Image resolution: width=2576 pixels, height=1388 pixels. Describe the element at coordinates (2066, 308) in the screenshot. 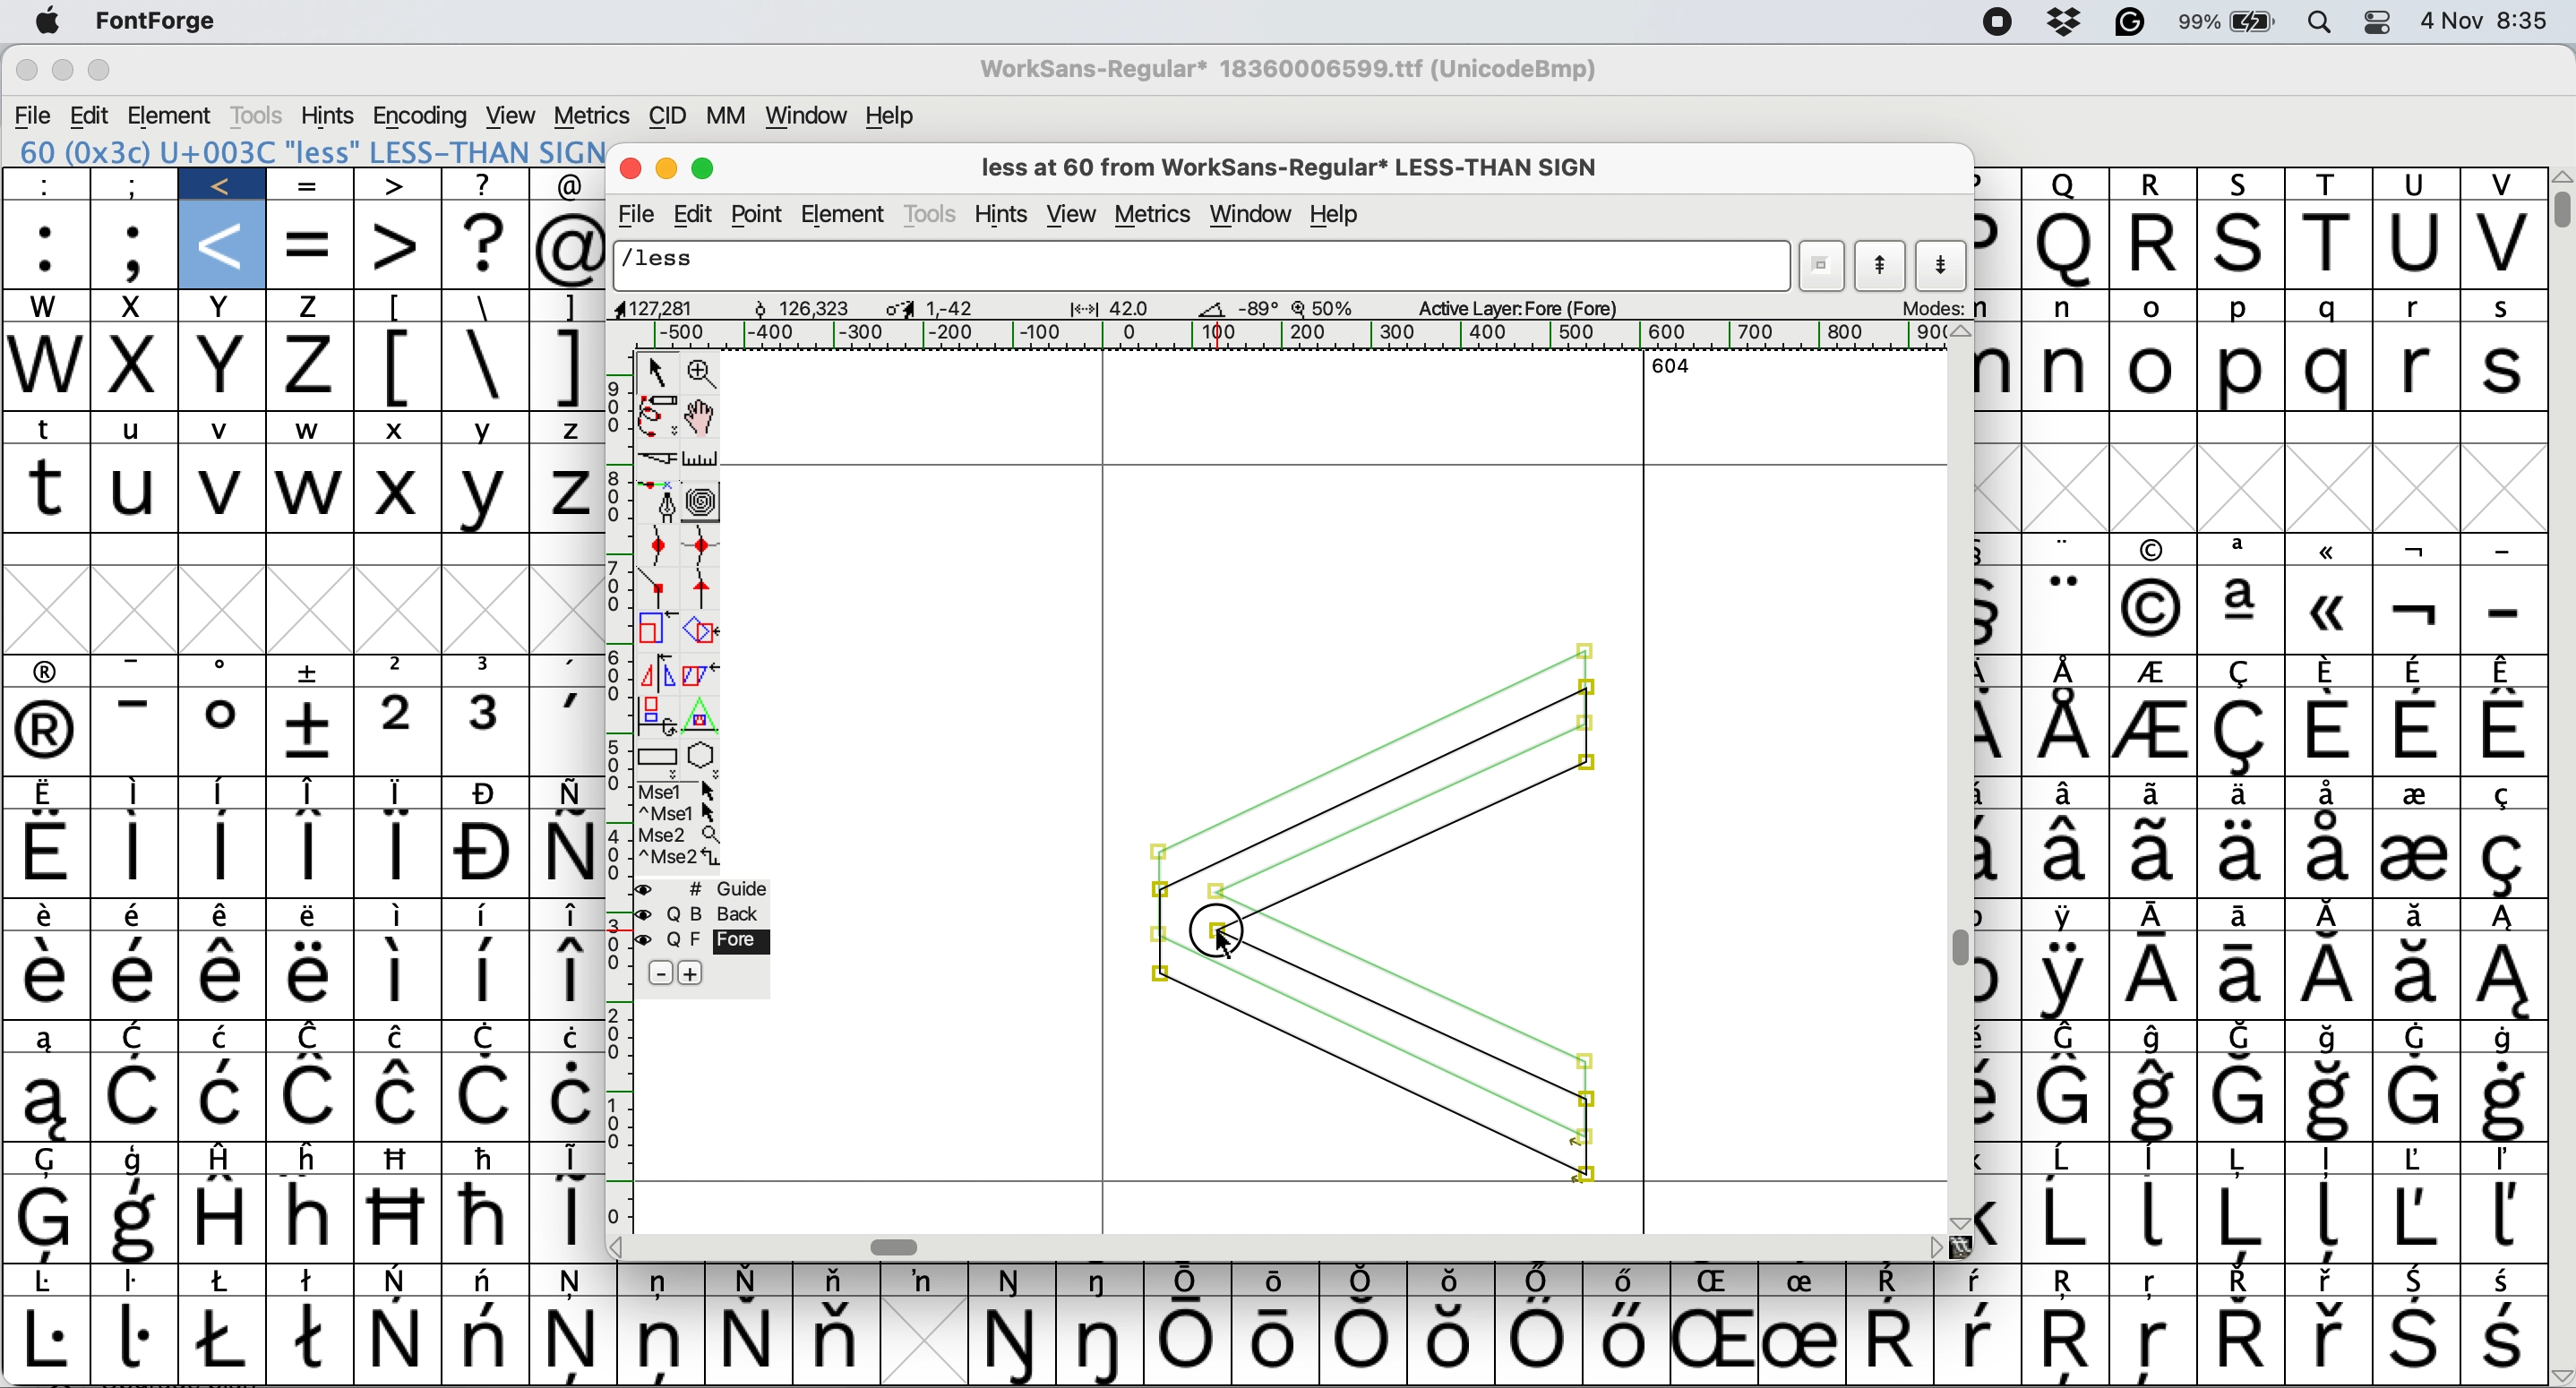

I see `n` at that location.